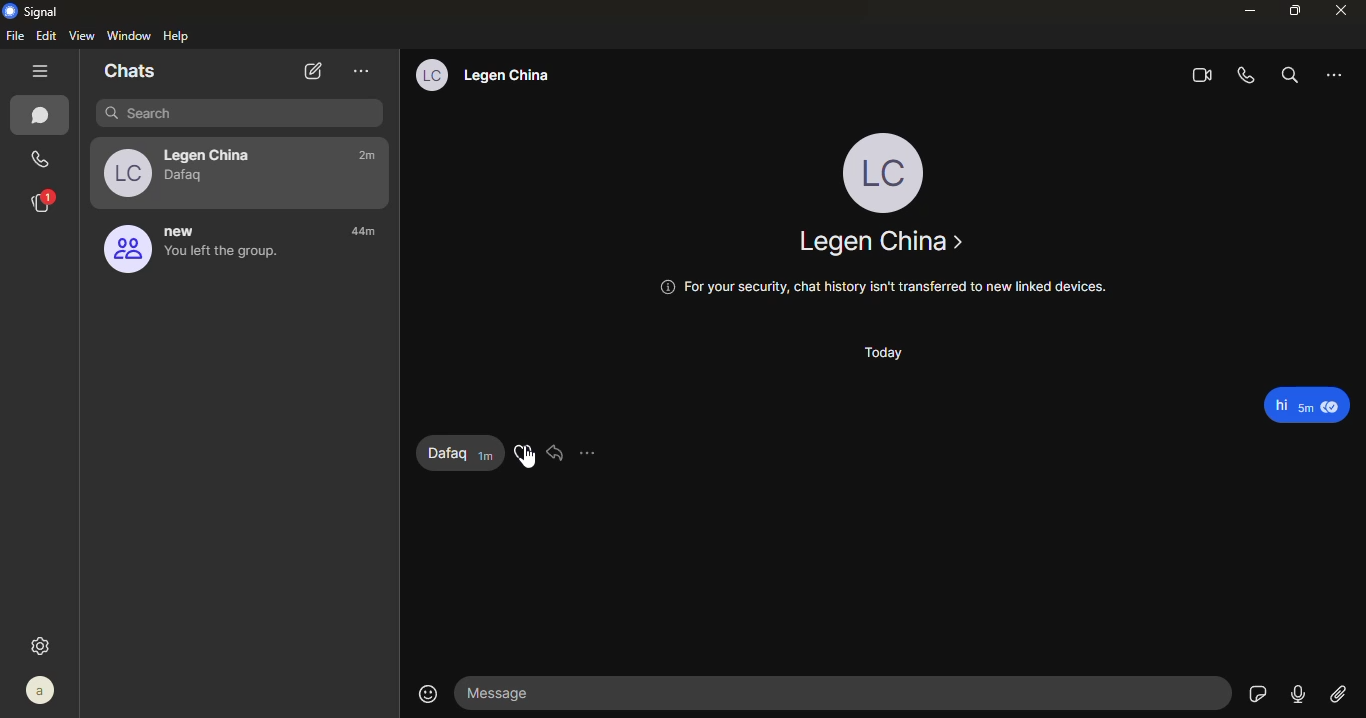 This screenshot has width=1366, height=718. Describe the element at coordinates (1337, 74) in the screenshot. I see `more option` at that location.